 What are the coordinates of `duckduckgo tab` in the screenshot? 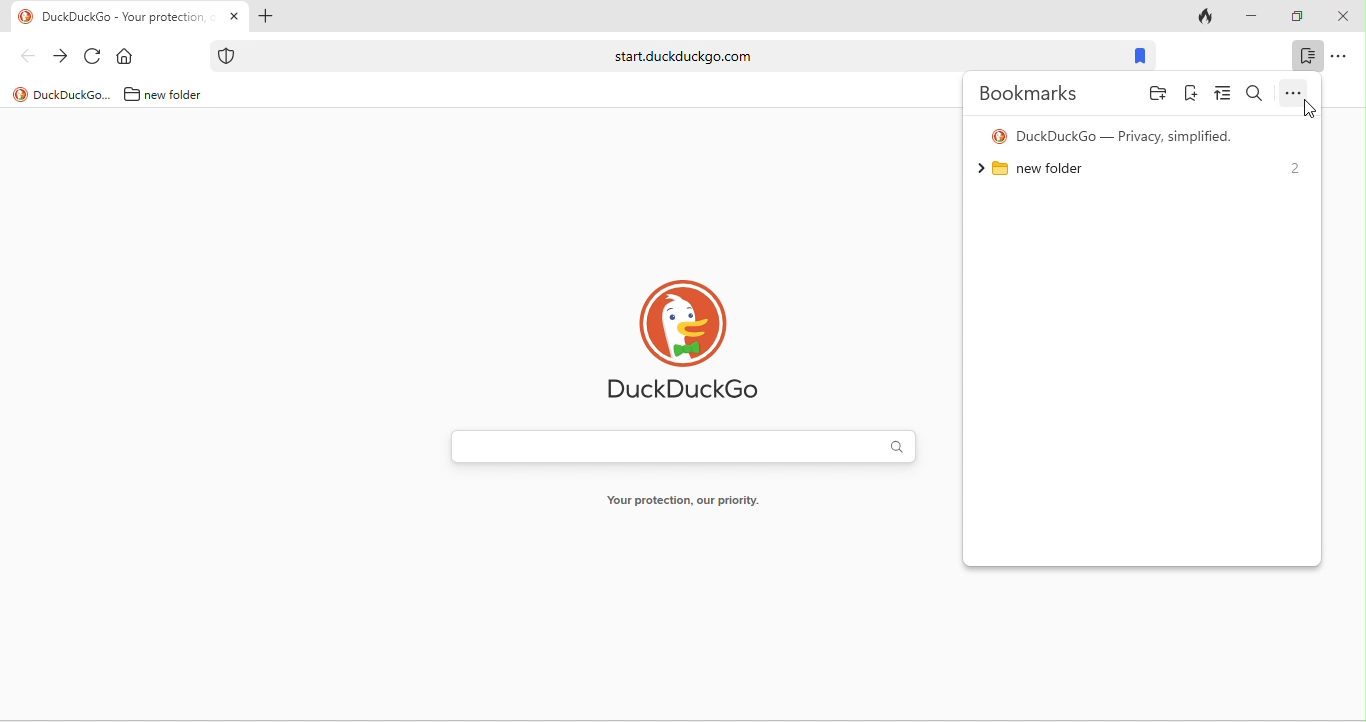 It's located at (113, 18).